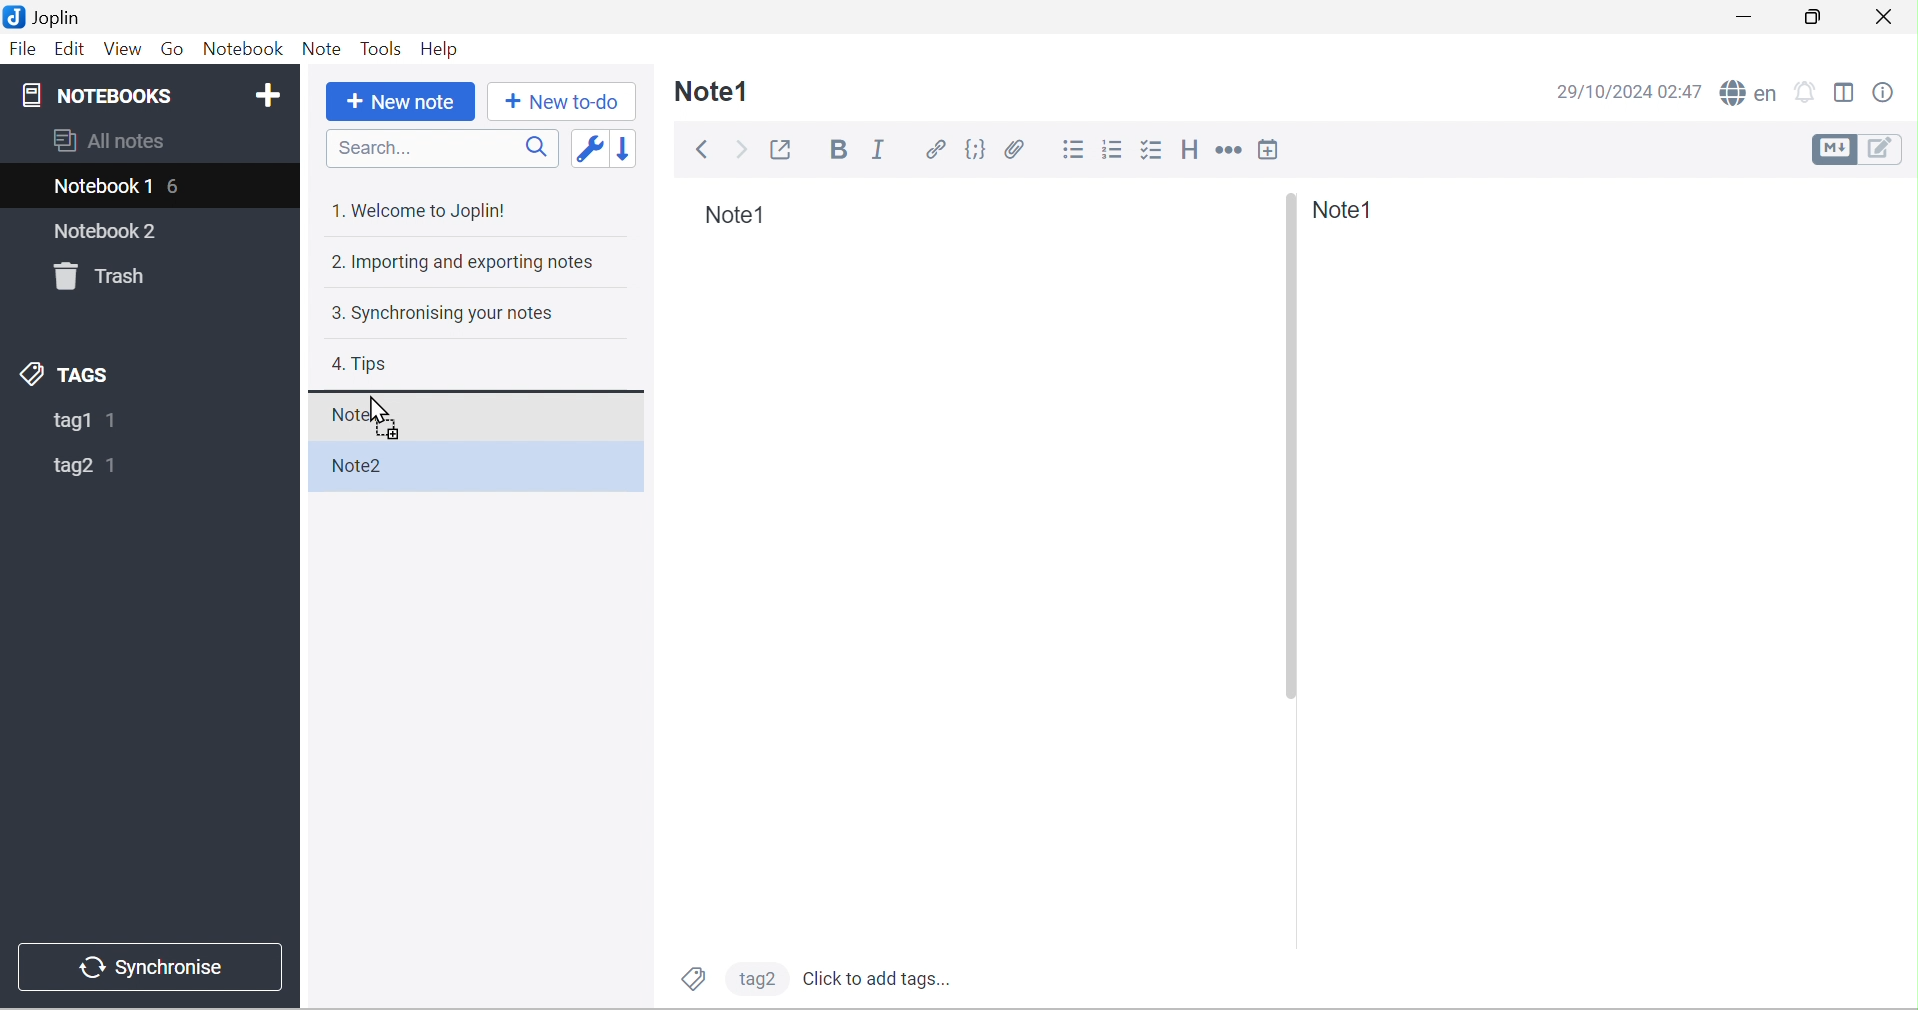  Describe the element at coordinates (70, 421) in the screenshot. I see `tag1` at that location.